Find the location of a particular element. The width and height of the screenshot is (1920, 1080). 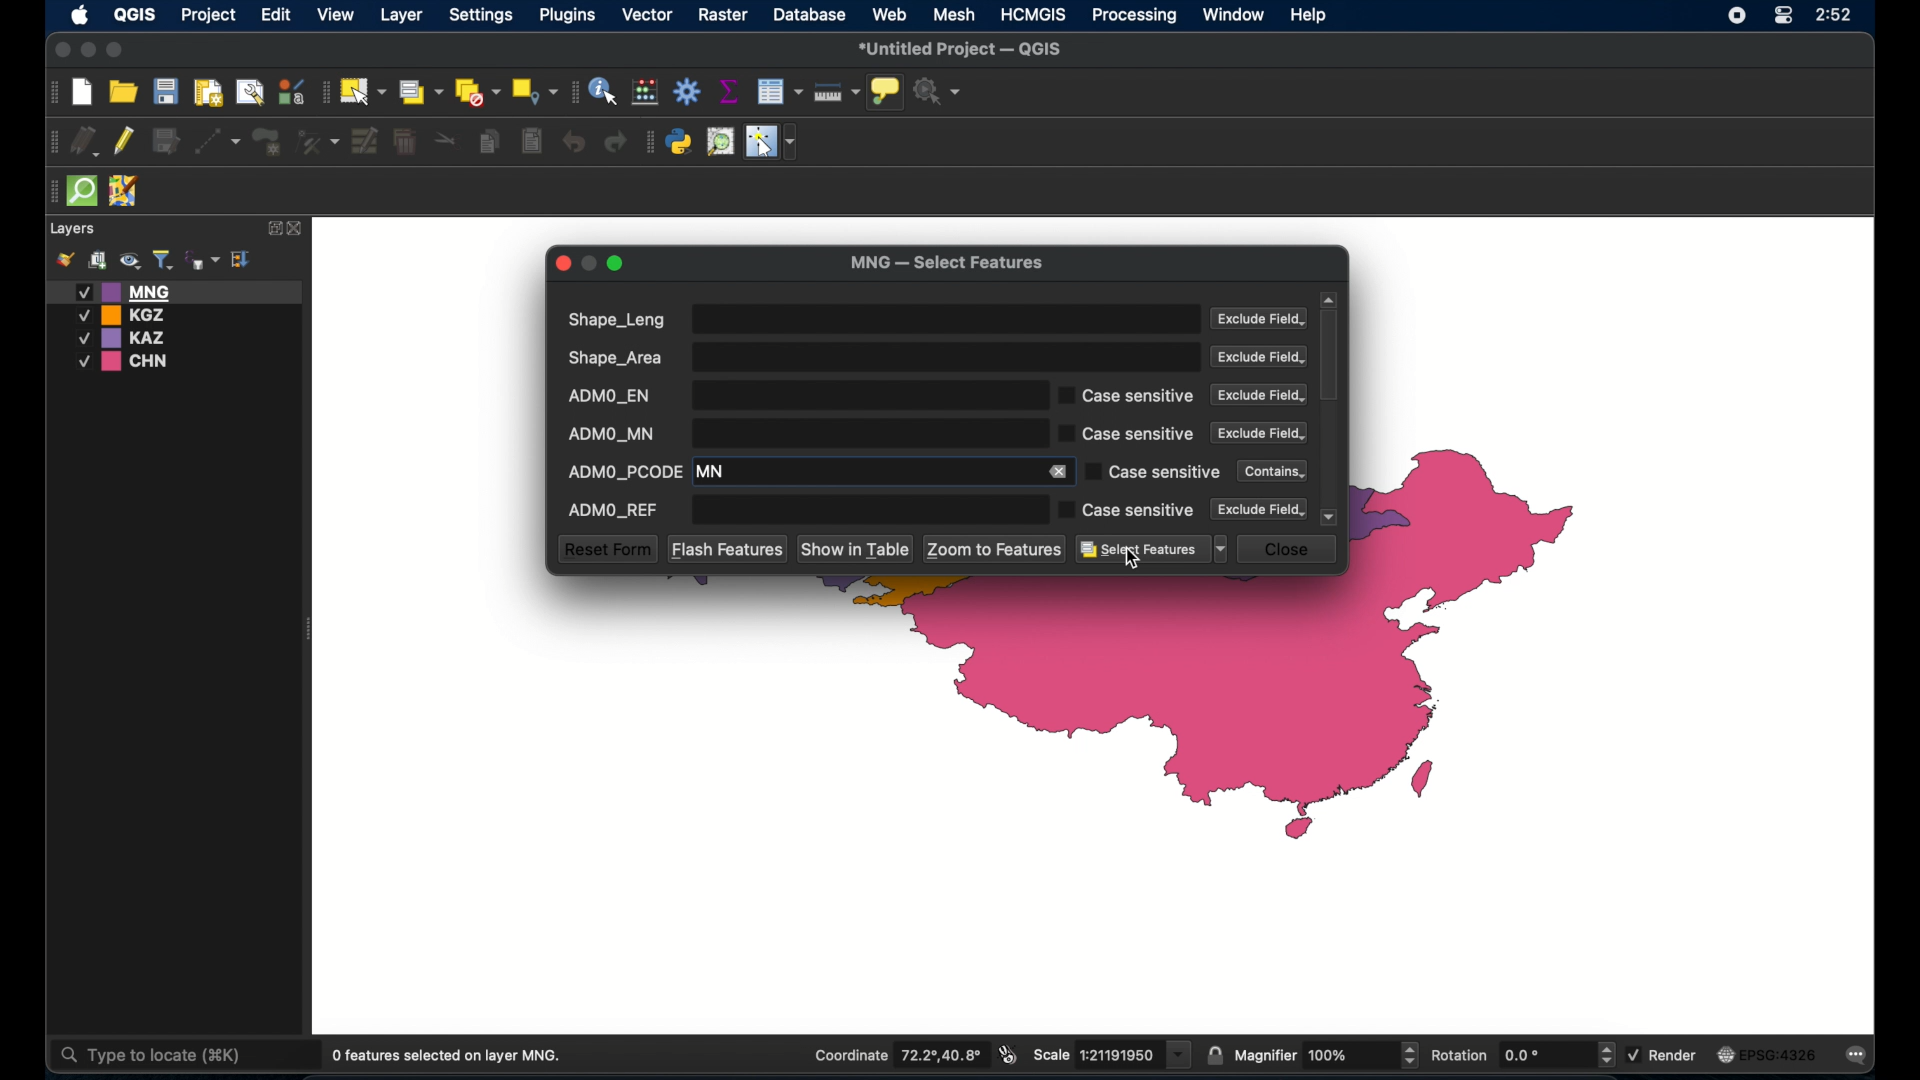

scroll down arrow is located at coordinates (1331, 517).